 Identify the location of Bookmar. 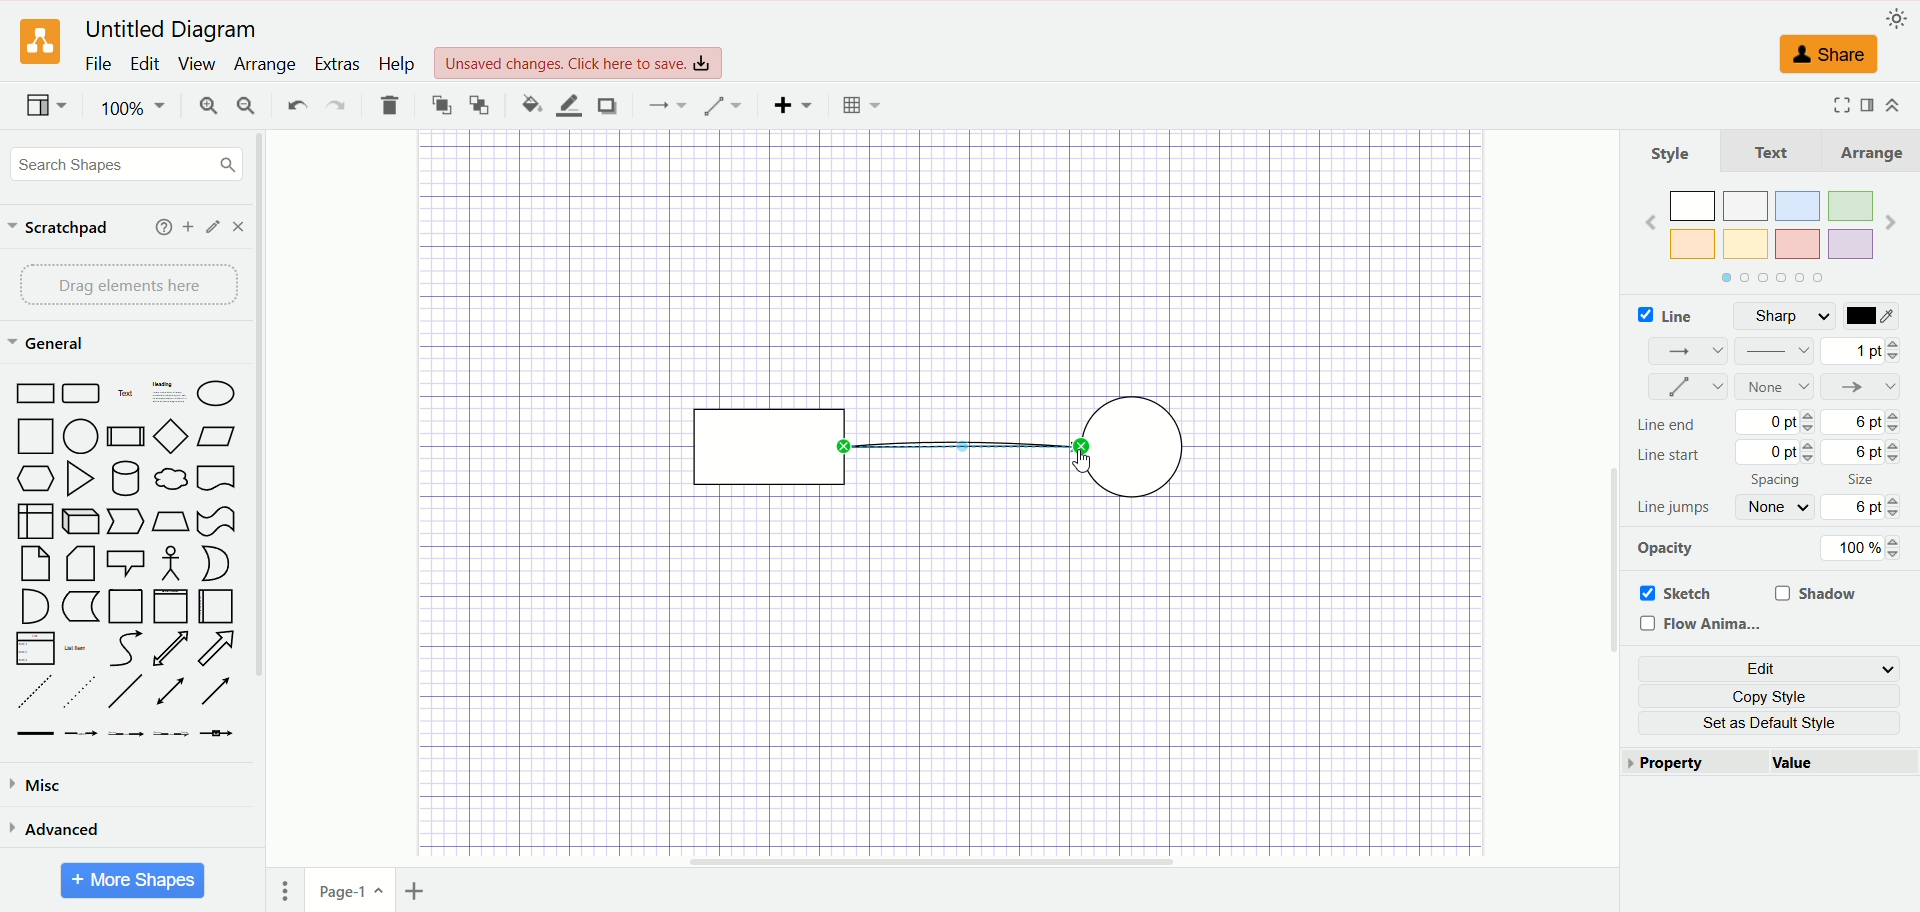
(220, 481).